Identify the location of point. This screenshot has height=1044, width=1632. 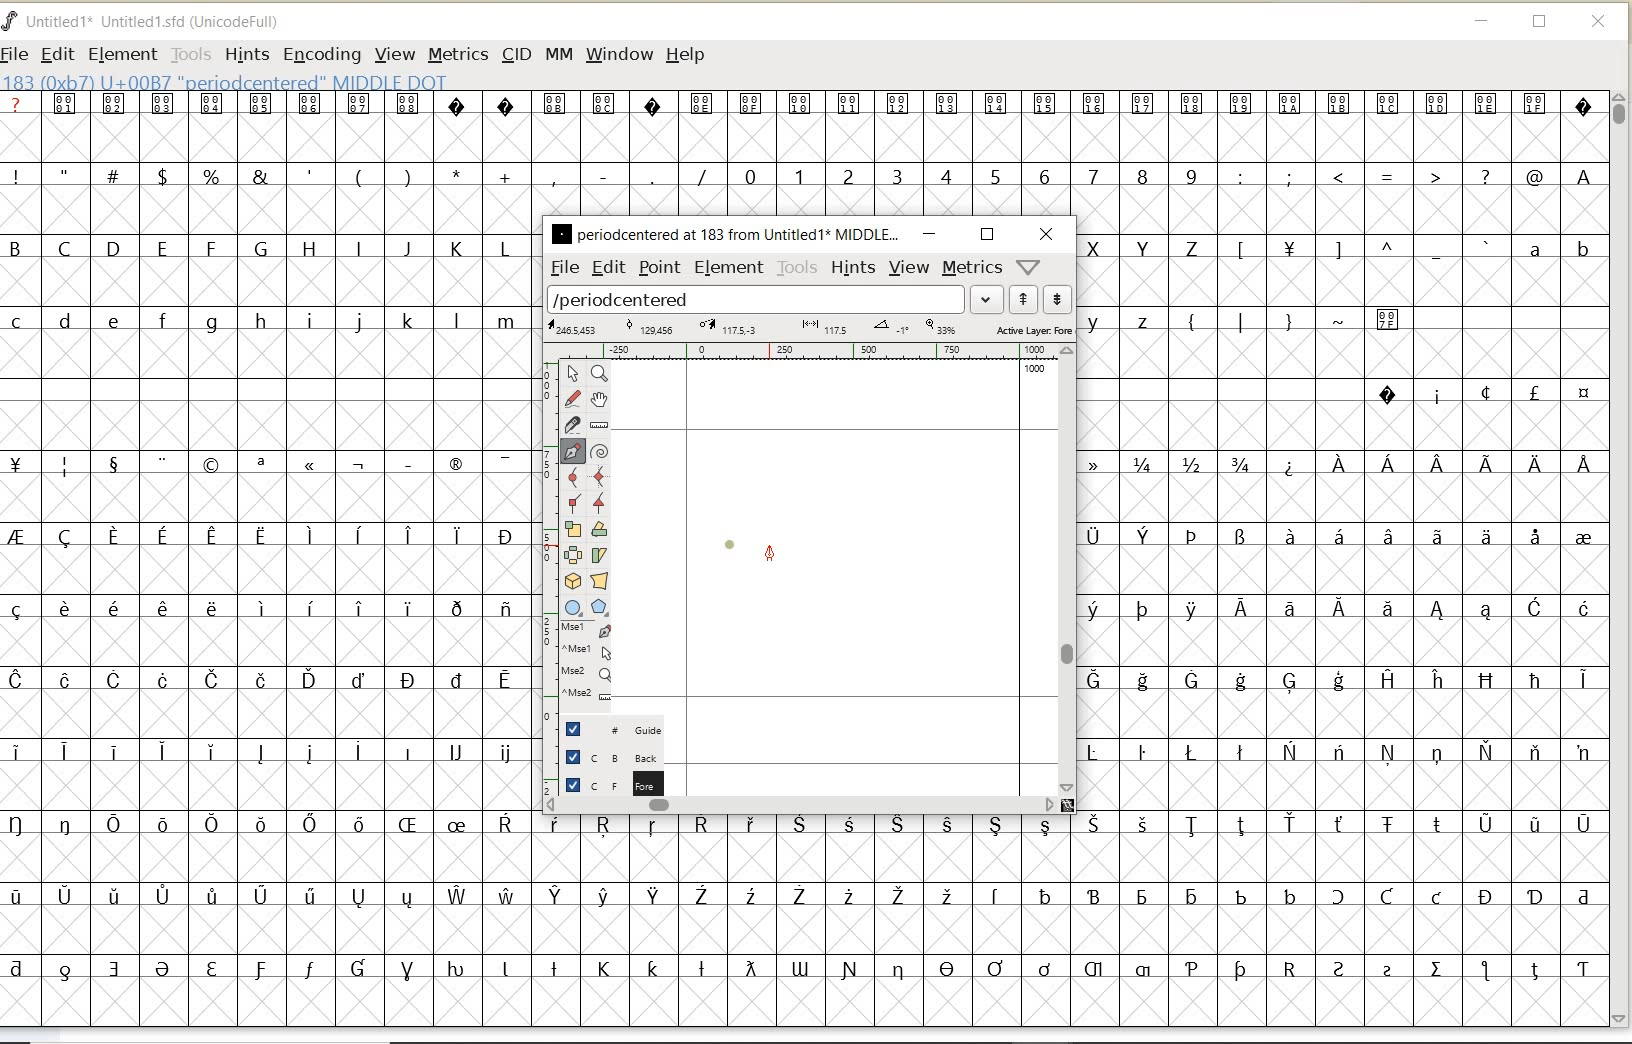
(659, 269).